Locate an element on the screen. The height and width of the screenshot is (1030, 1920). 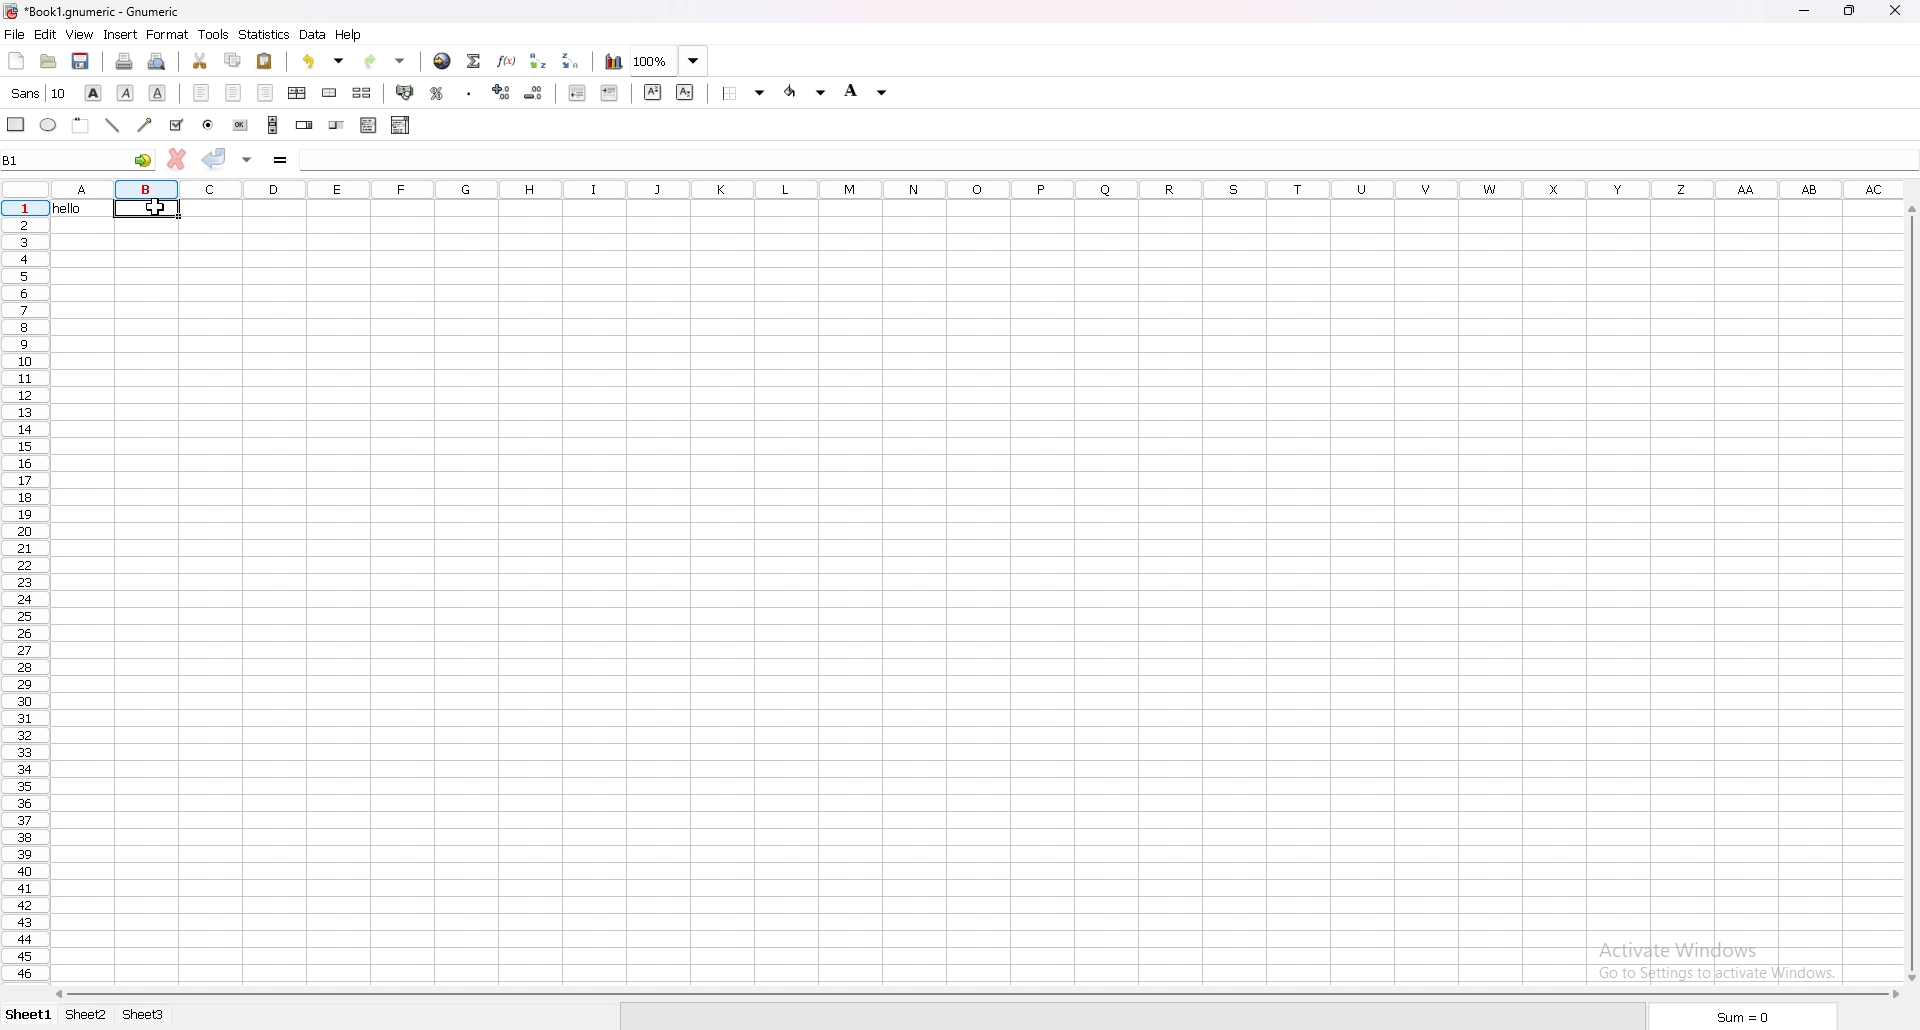
arrow object is located at coordinates (145, 124).